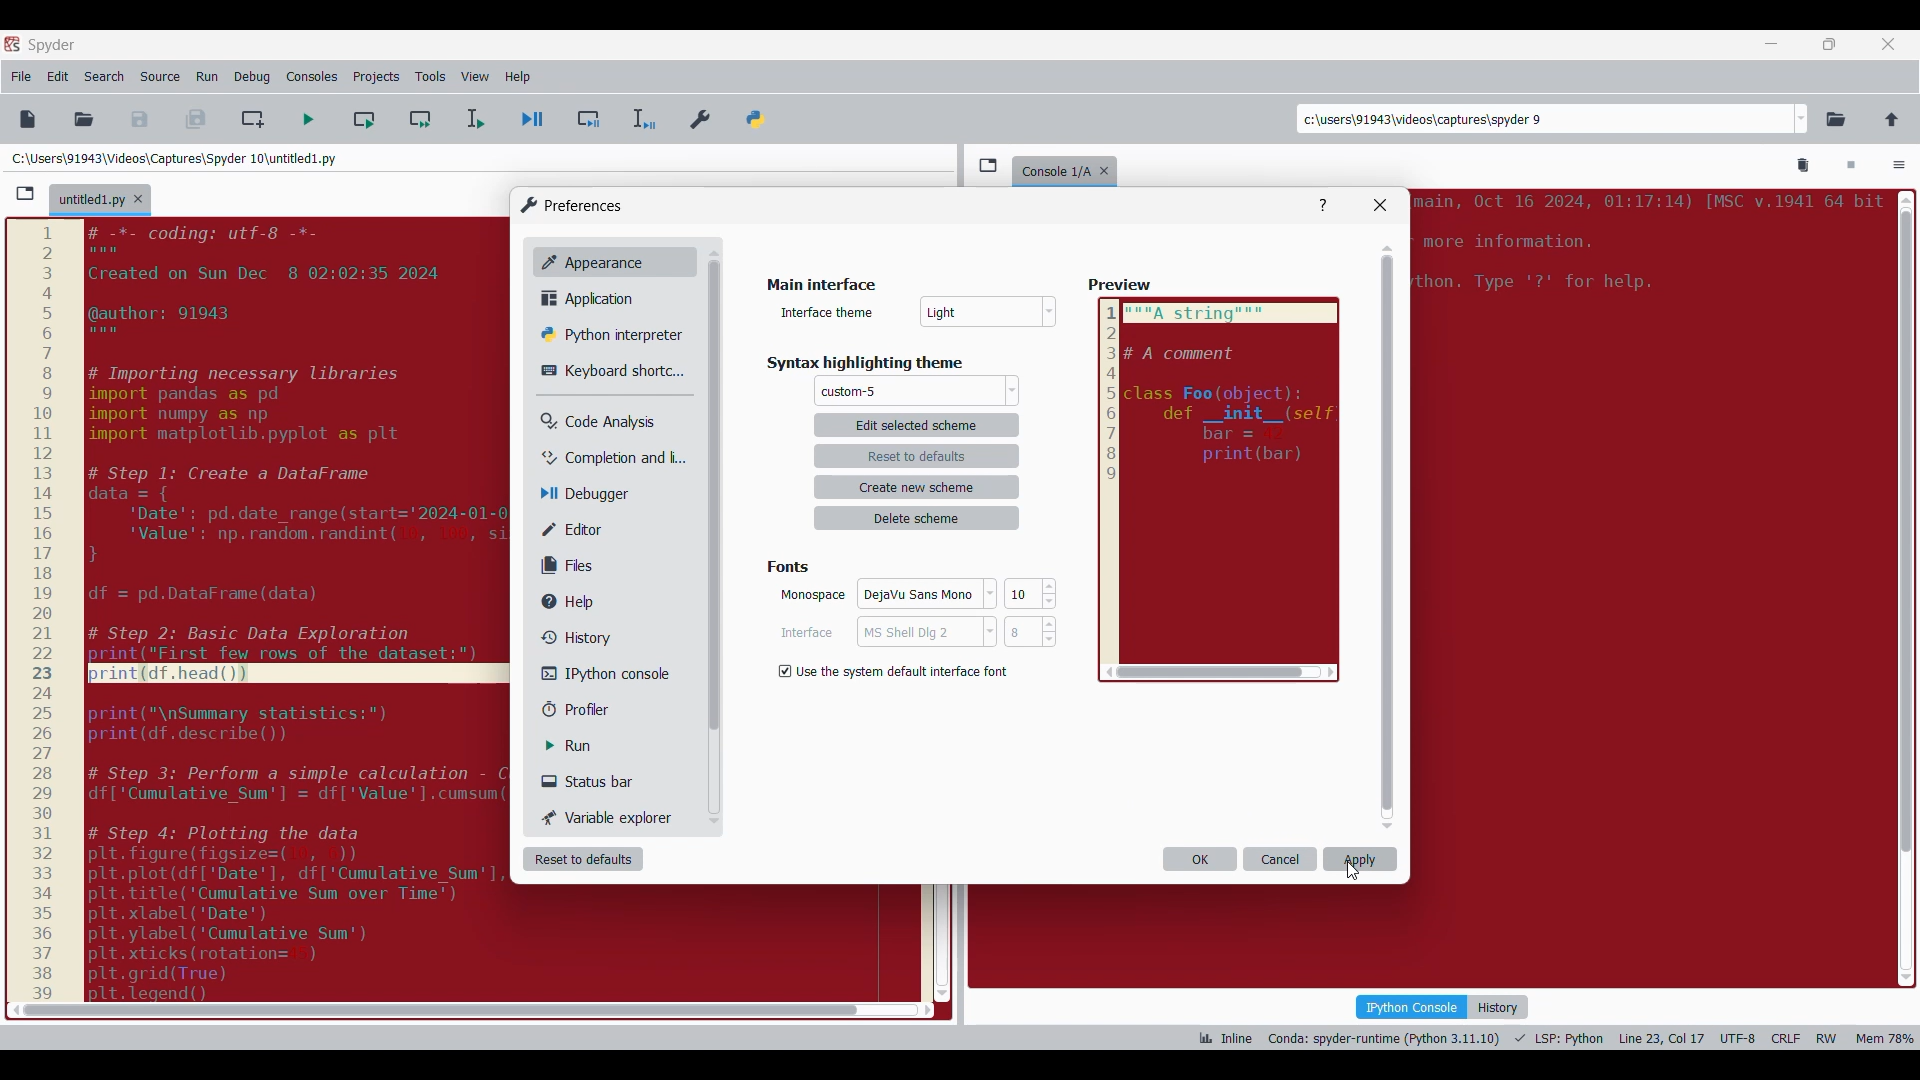  Describe the element at coordinates (252, 77) in the screenshot. I see `Debug menu` at that location.